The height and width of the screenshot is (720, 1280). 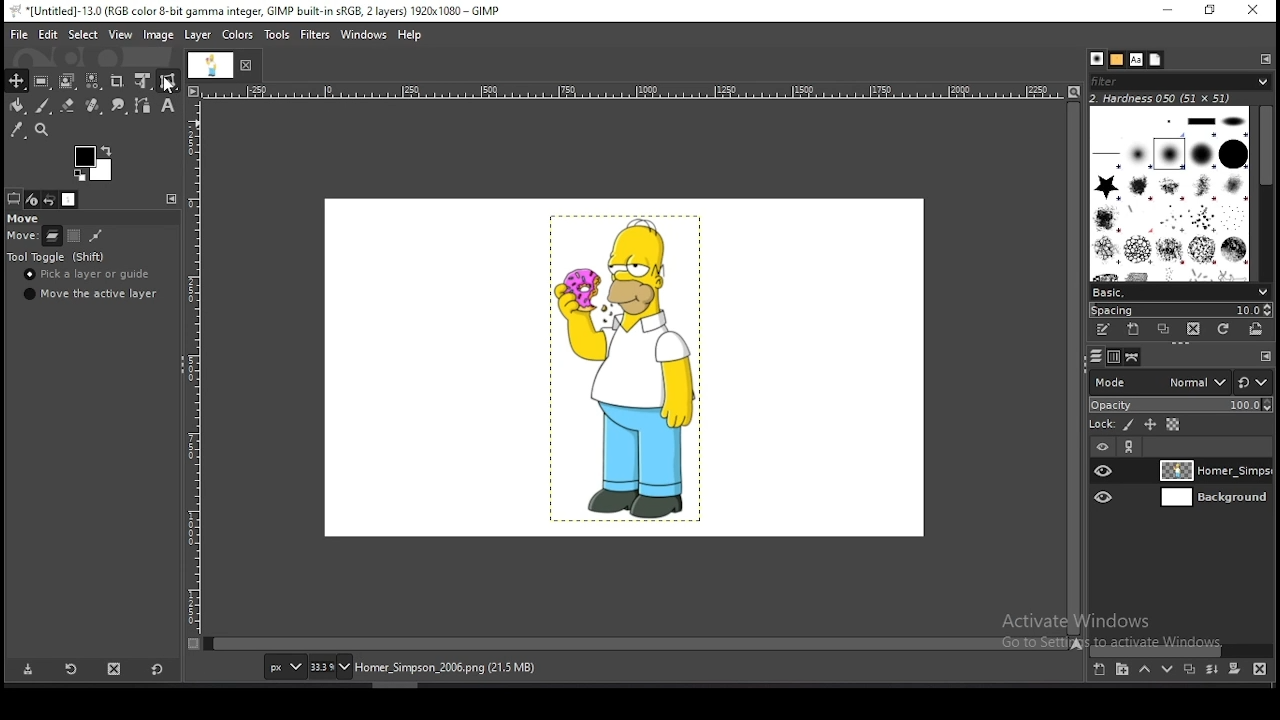 What do you see at coordinates (1171, 192) in the screenshot?
I see `brushes` at bounding box center [1171, 192].